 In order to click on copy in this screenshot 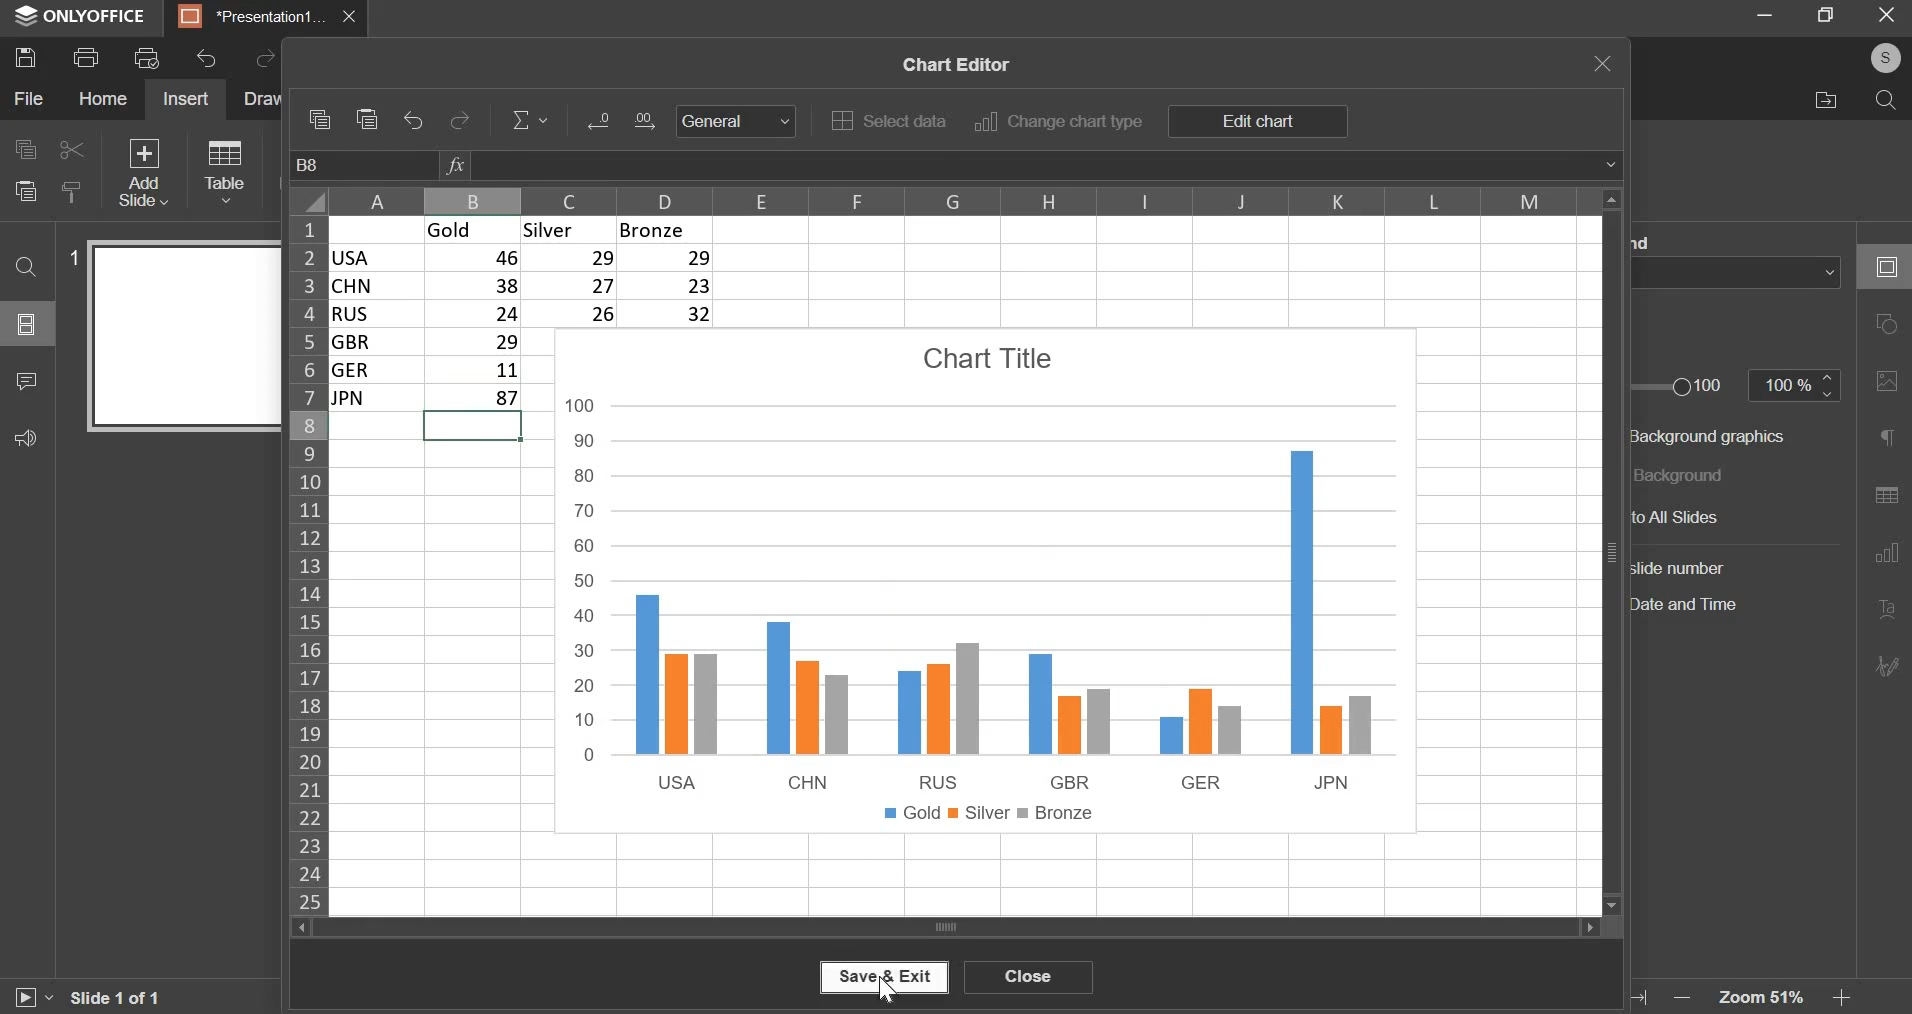, I will do `click(318, 119)`.